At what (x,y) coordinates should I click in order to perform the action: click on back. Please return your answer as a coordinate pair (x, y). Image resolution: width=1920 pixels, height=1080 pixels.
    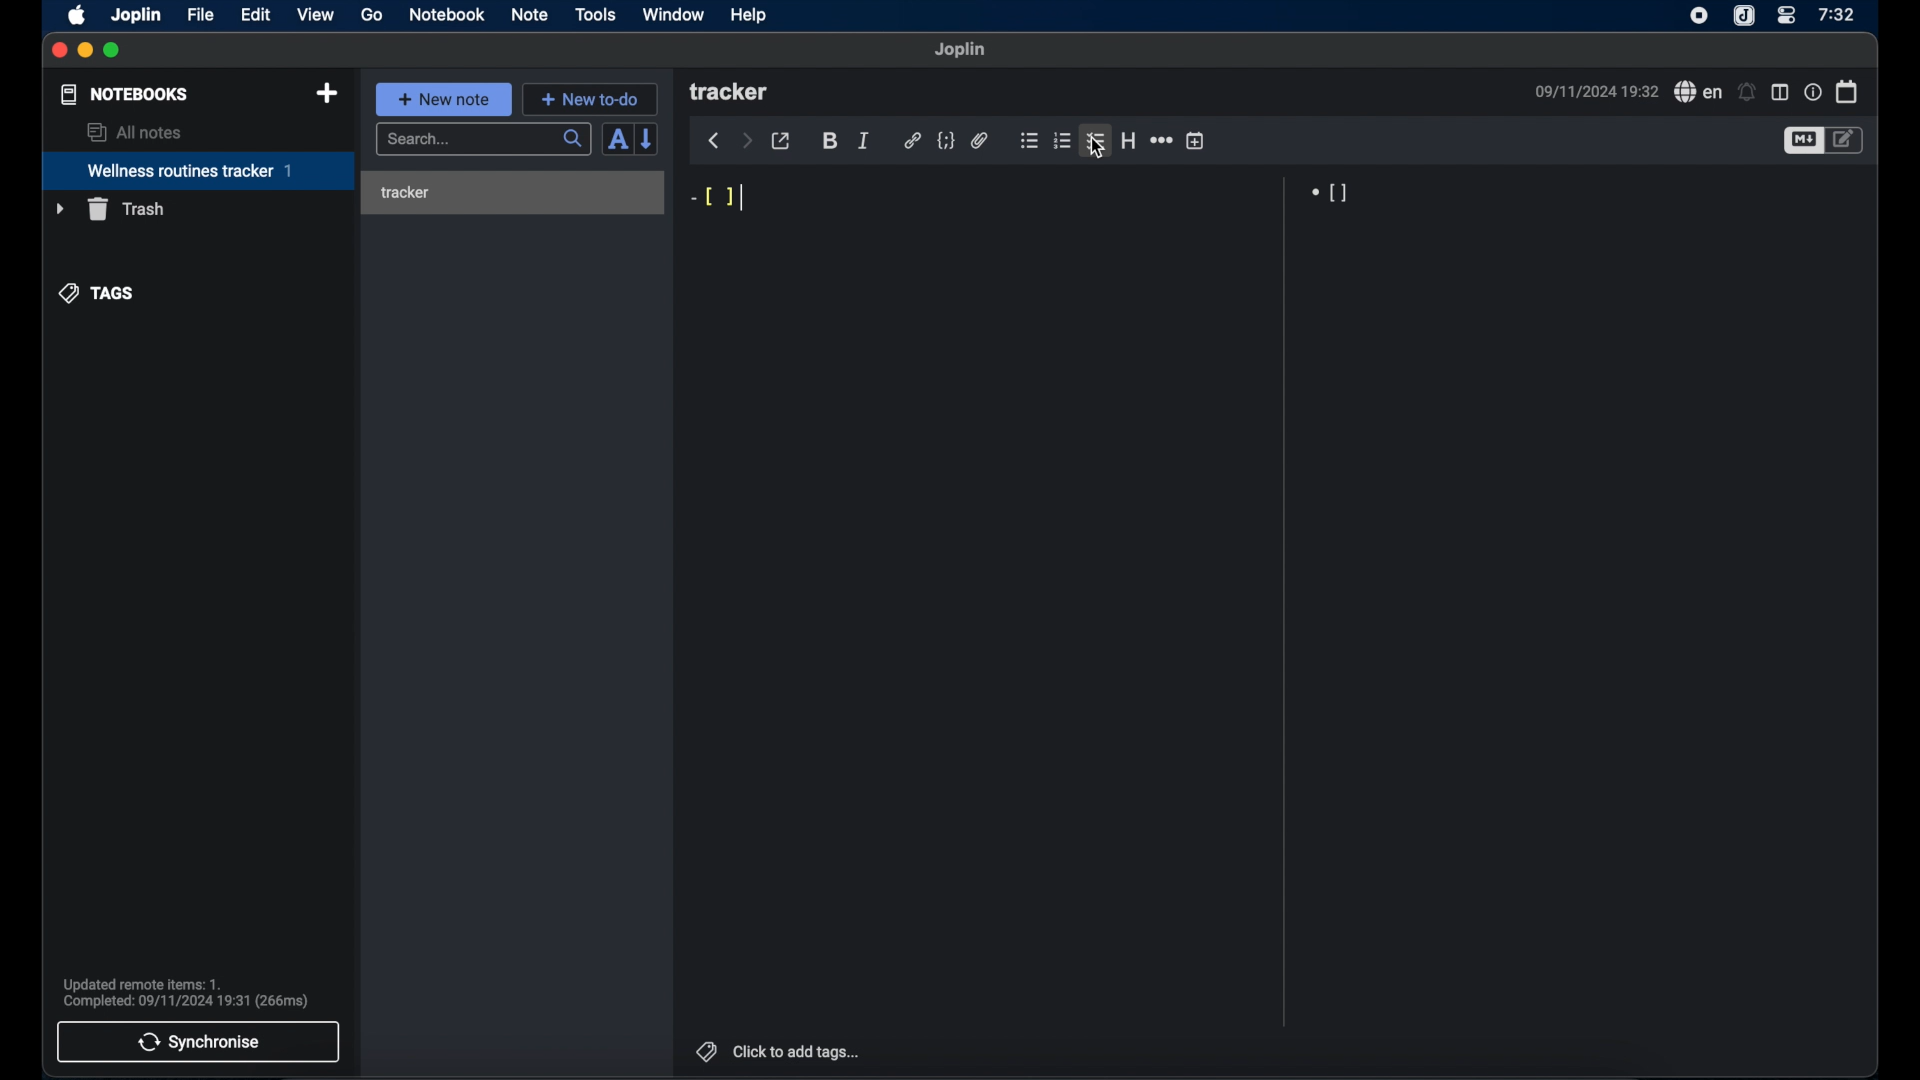
    Looking at the image, I should click on (713, 141).